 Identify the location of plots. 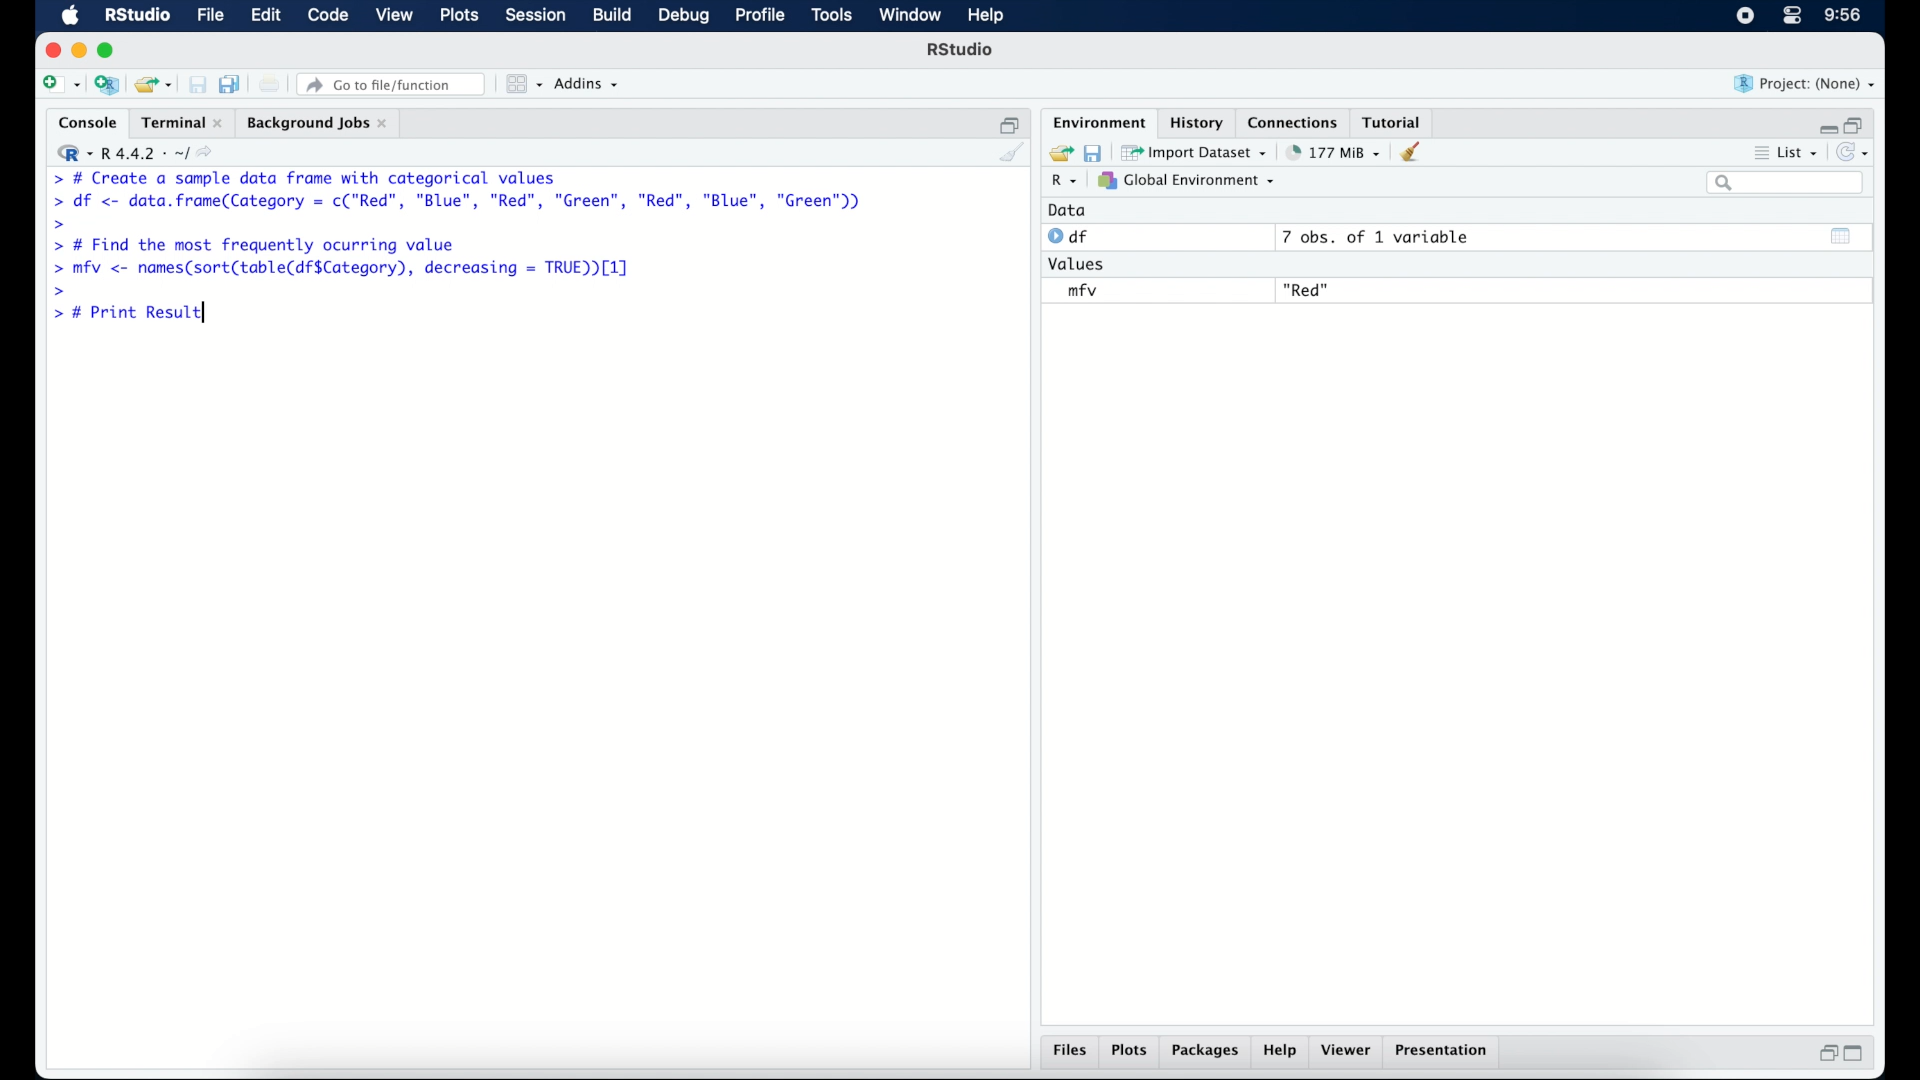
(1130, 1052).